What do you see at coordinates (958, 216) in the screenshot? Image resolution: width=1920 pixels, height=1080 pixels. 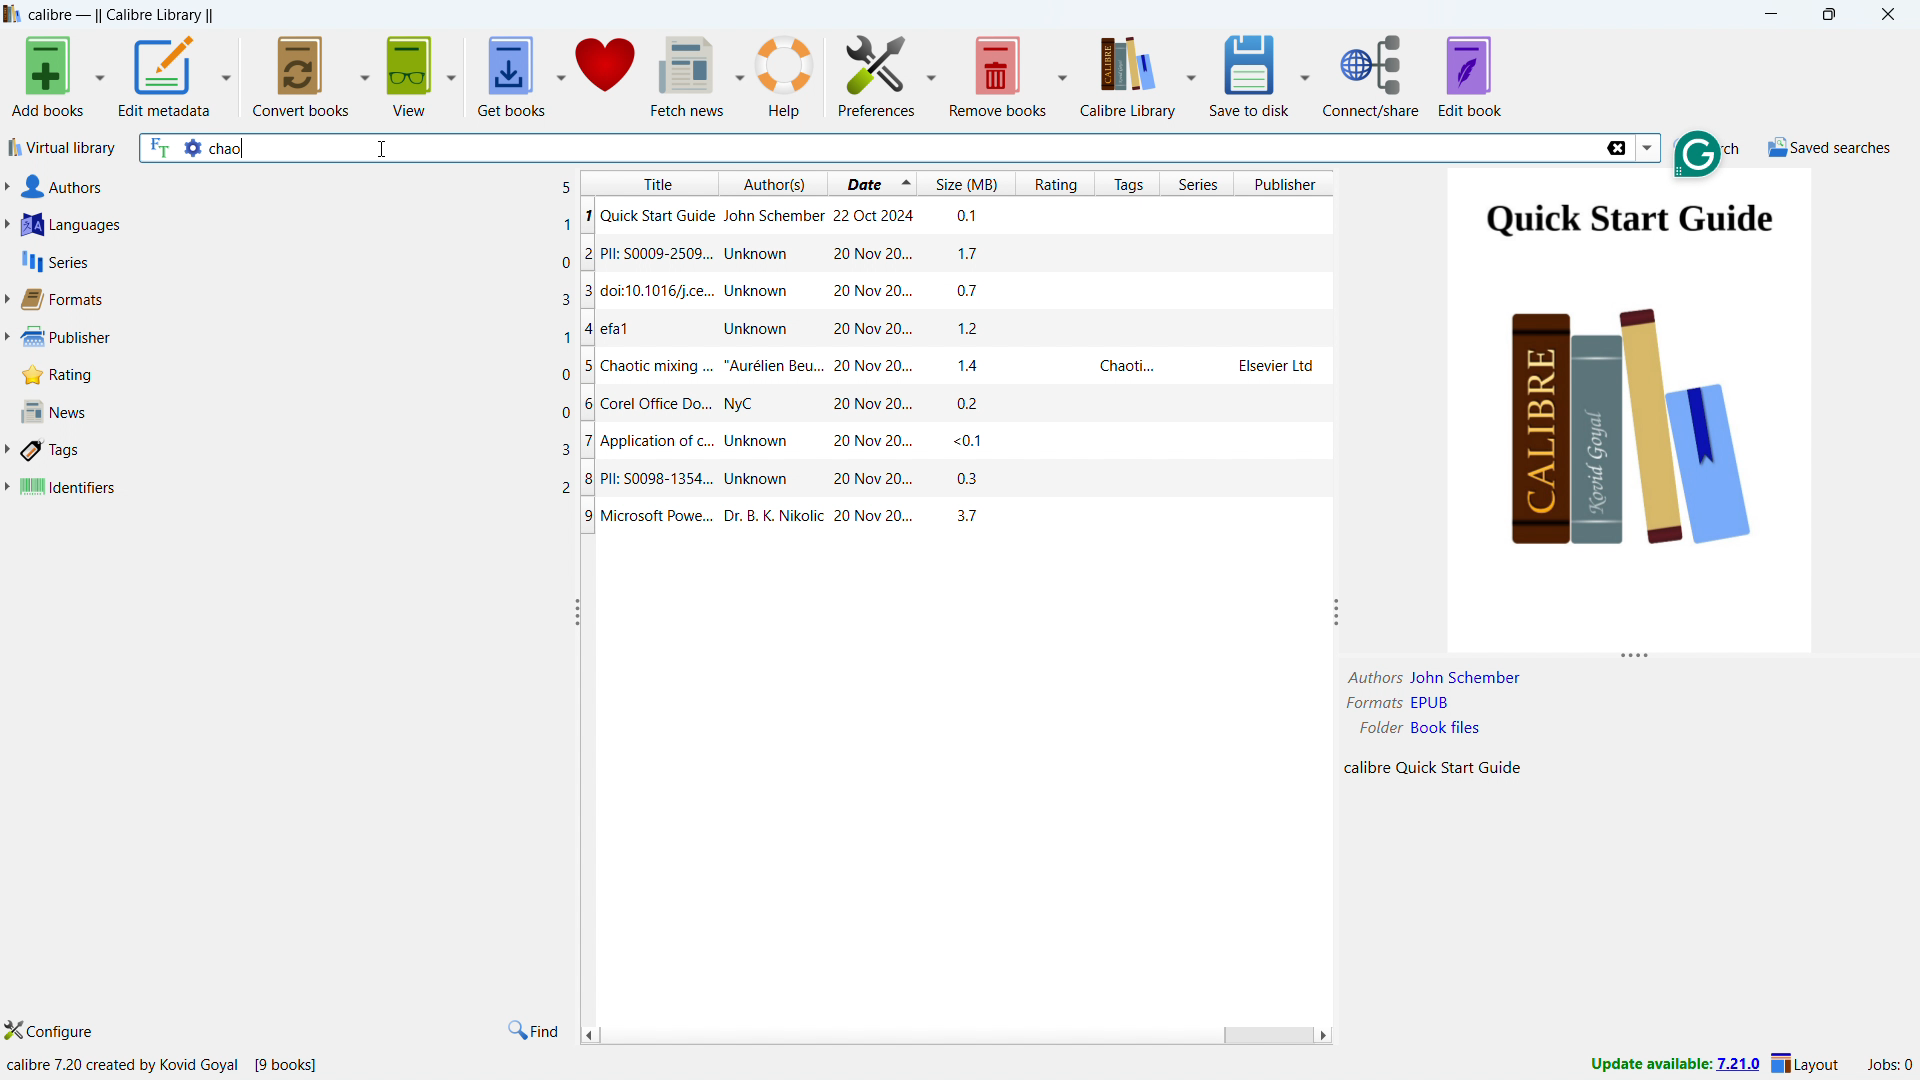 I see `Quick start Guide ` at bounding box center [958, 216].